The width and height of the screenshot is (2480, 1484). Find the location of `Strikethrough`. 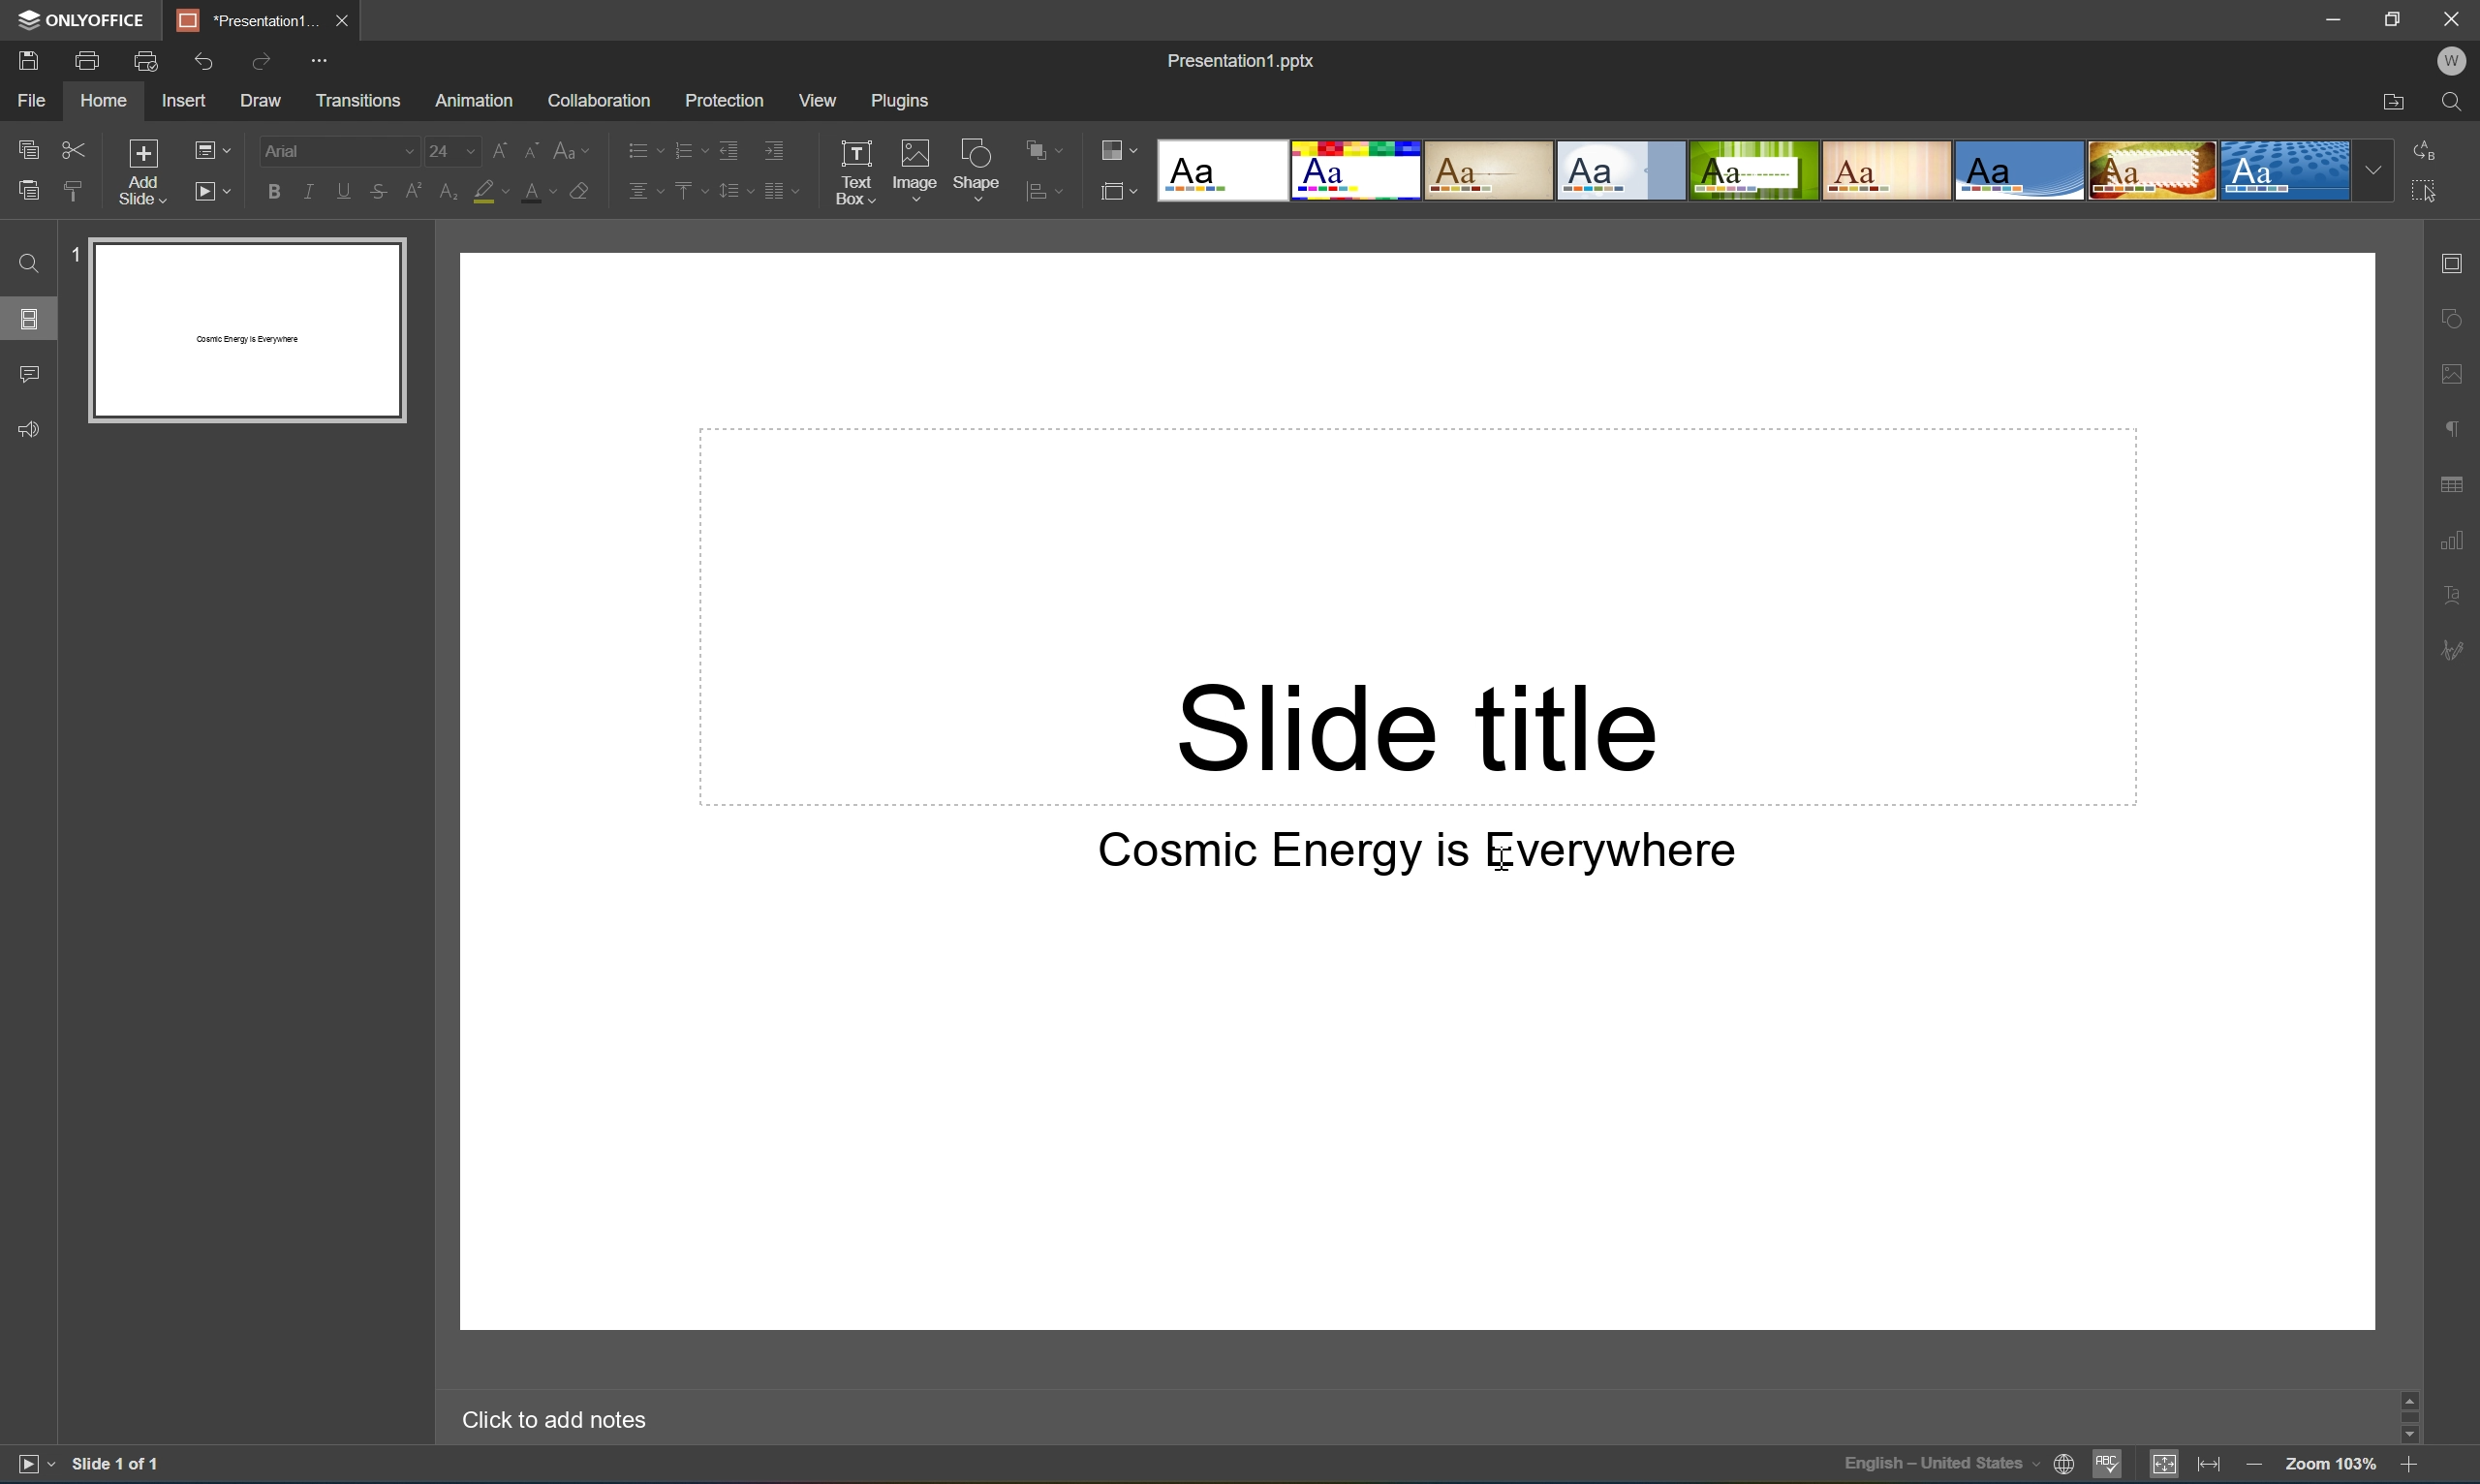

Strikethrough is located at coordinates (380, 189).